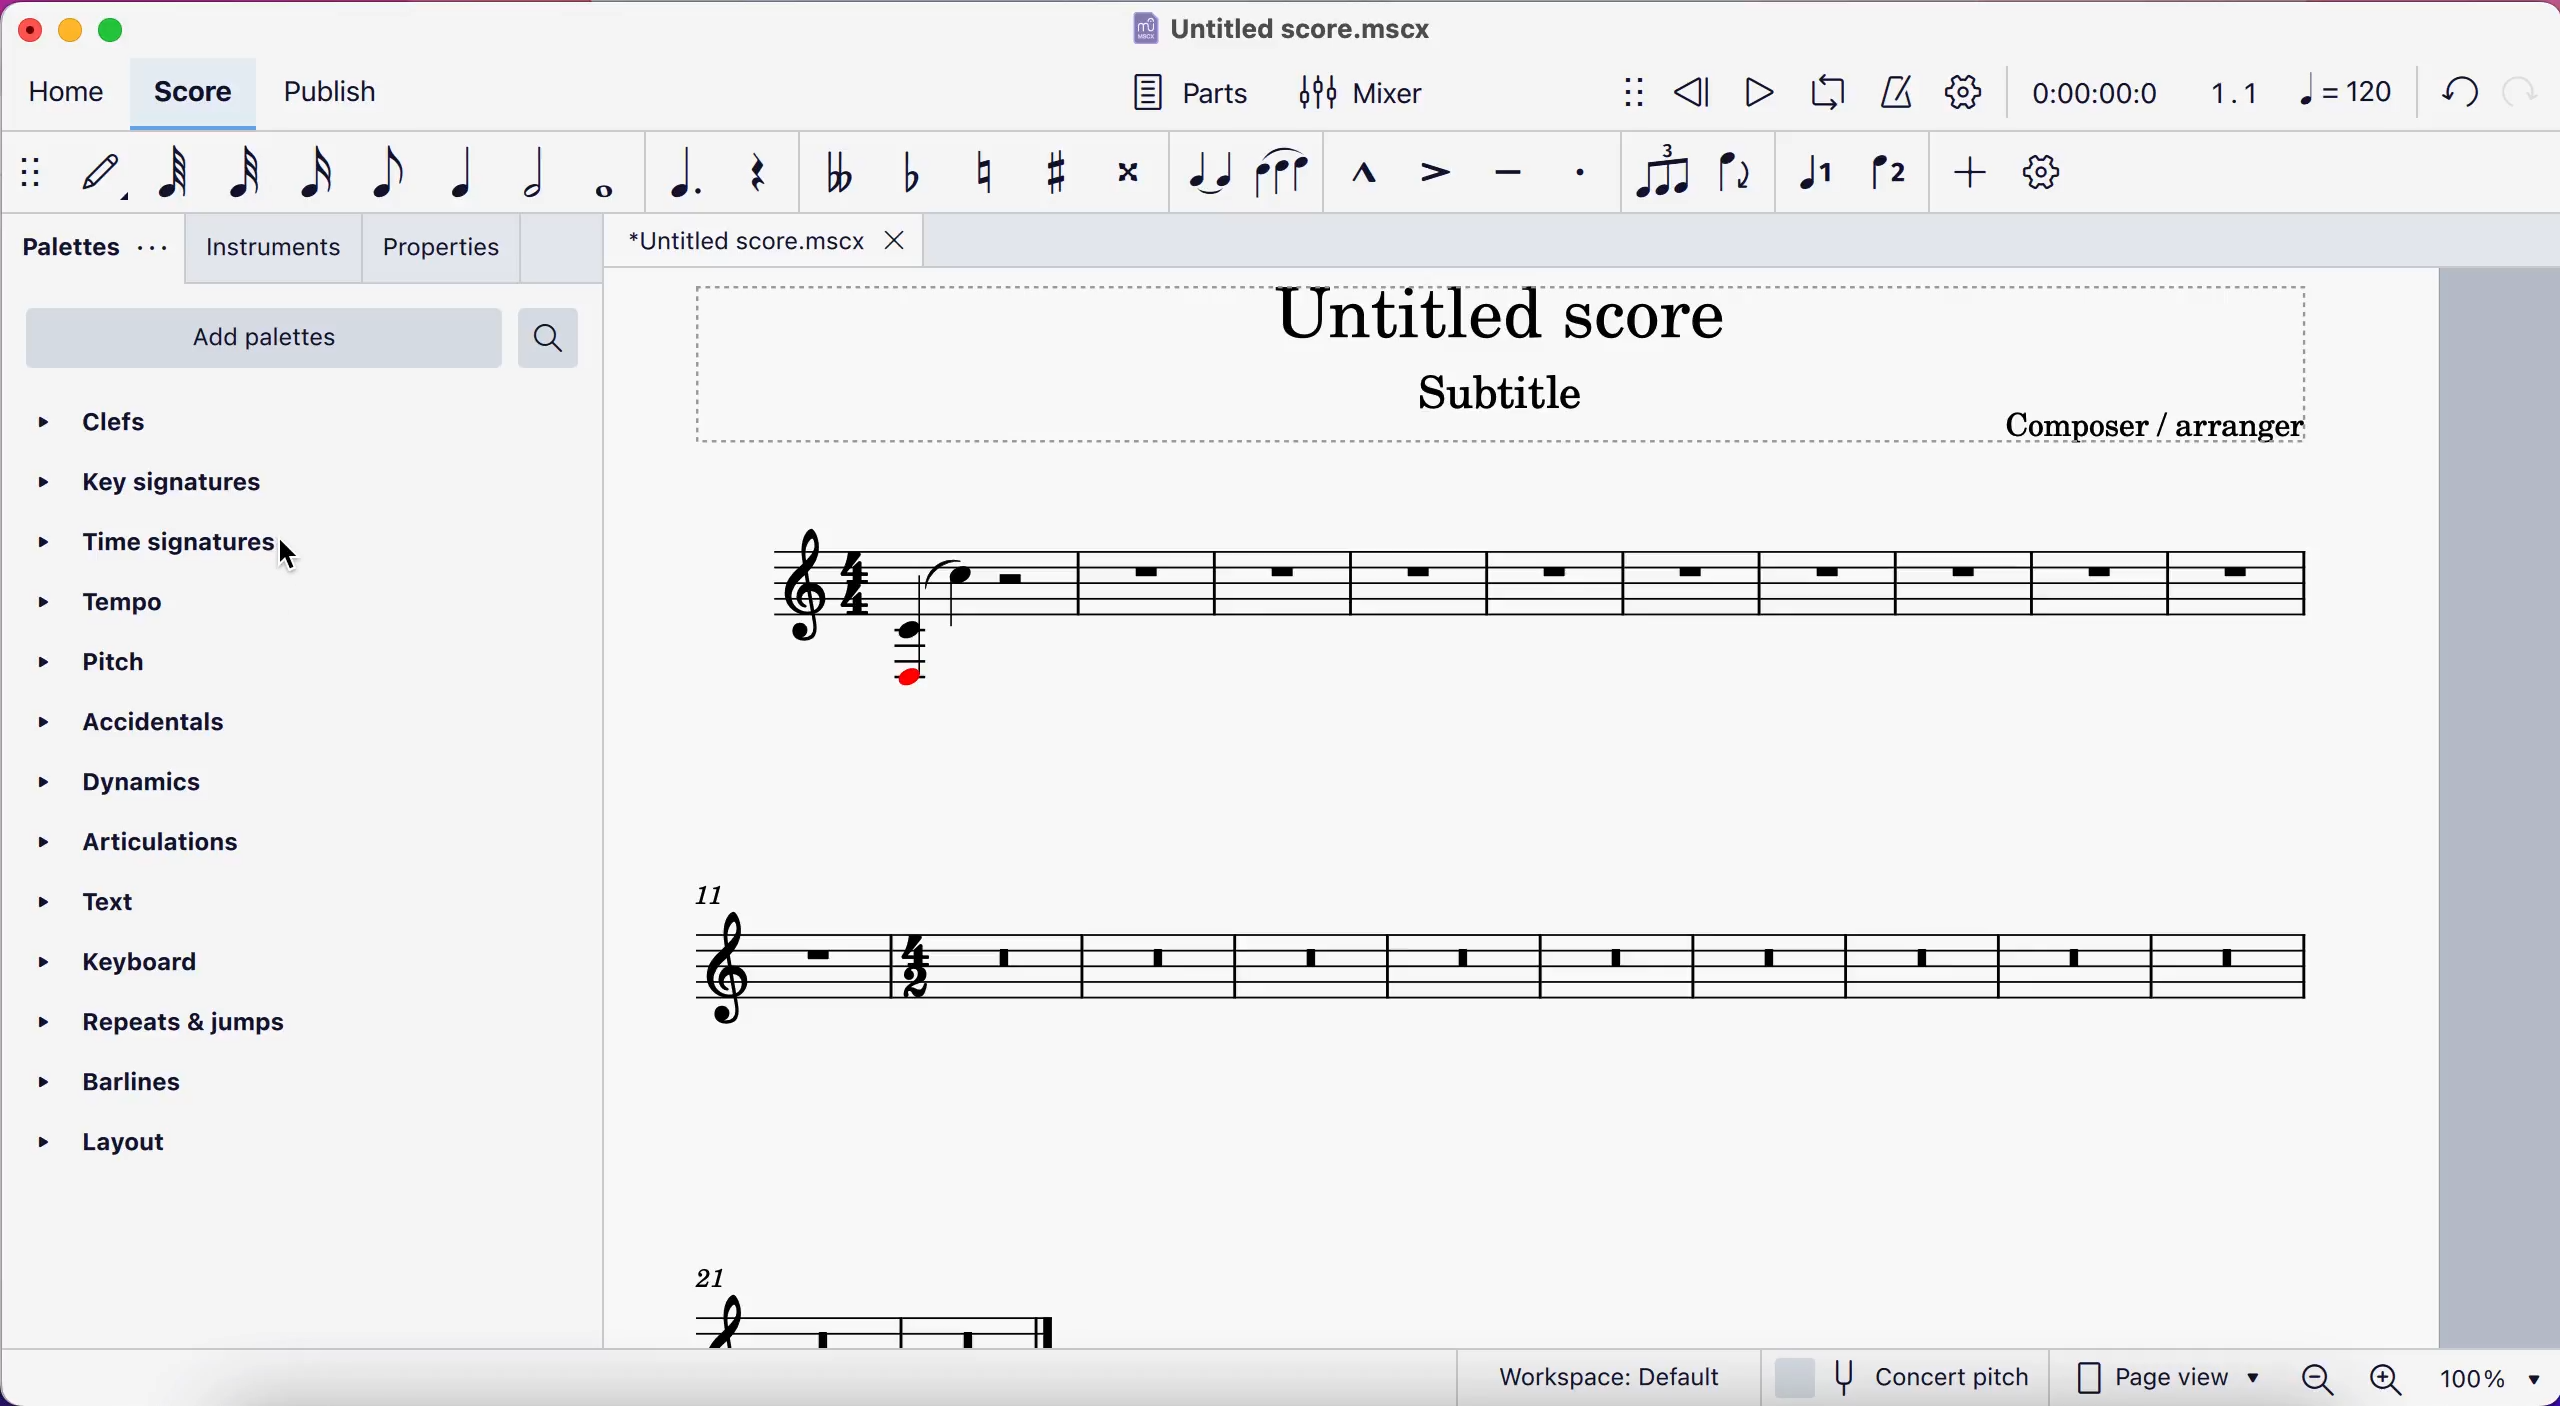 This screenshot has width=2560, height=1406. I want to click on untitled score.mscx, so click(1293, 32).